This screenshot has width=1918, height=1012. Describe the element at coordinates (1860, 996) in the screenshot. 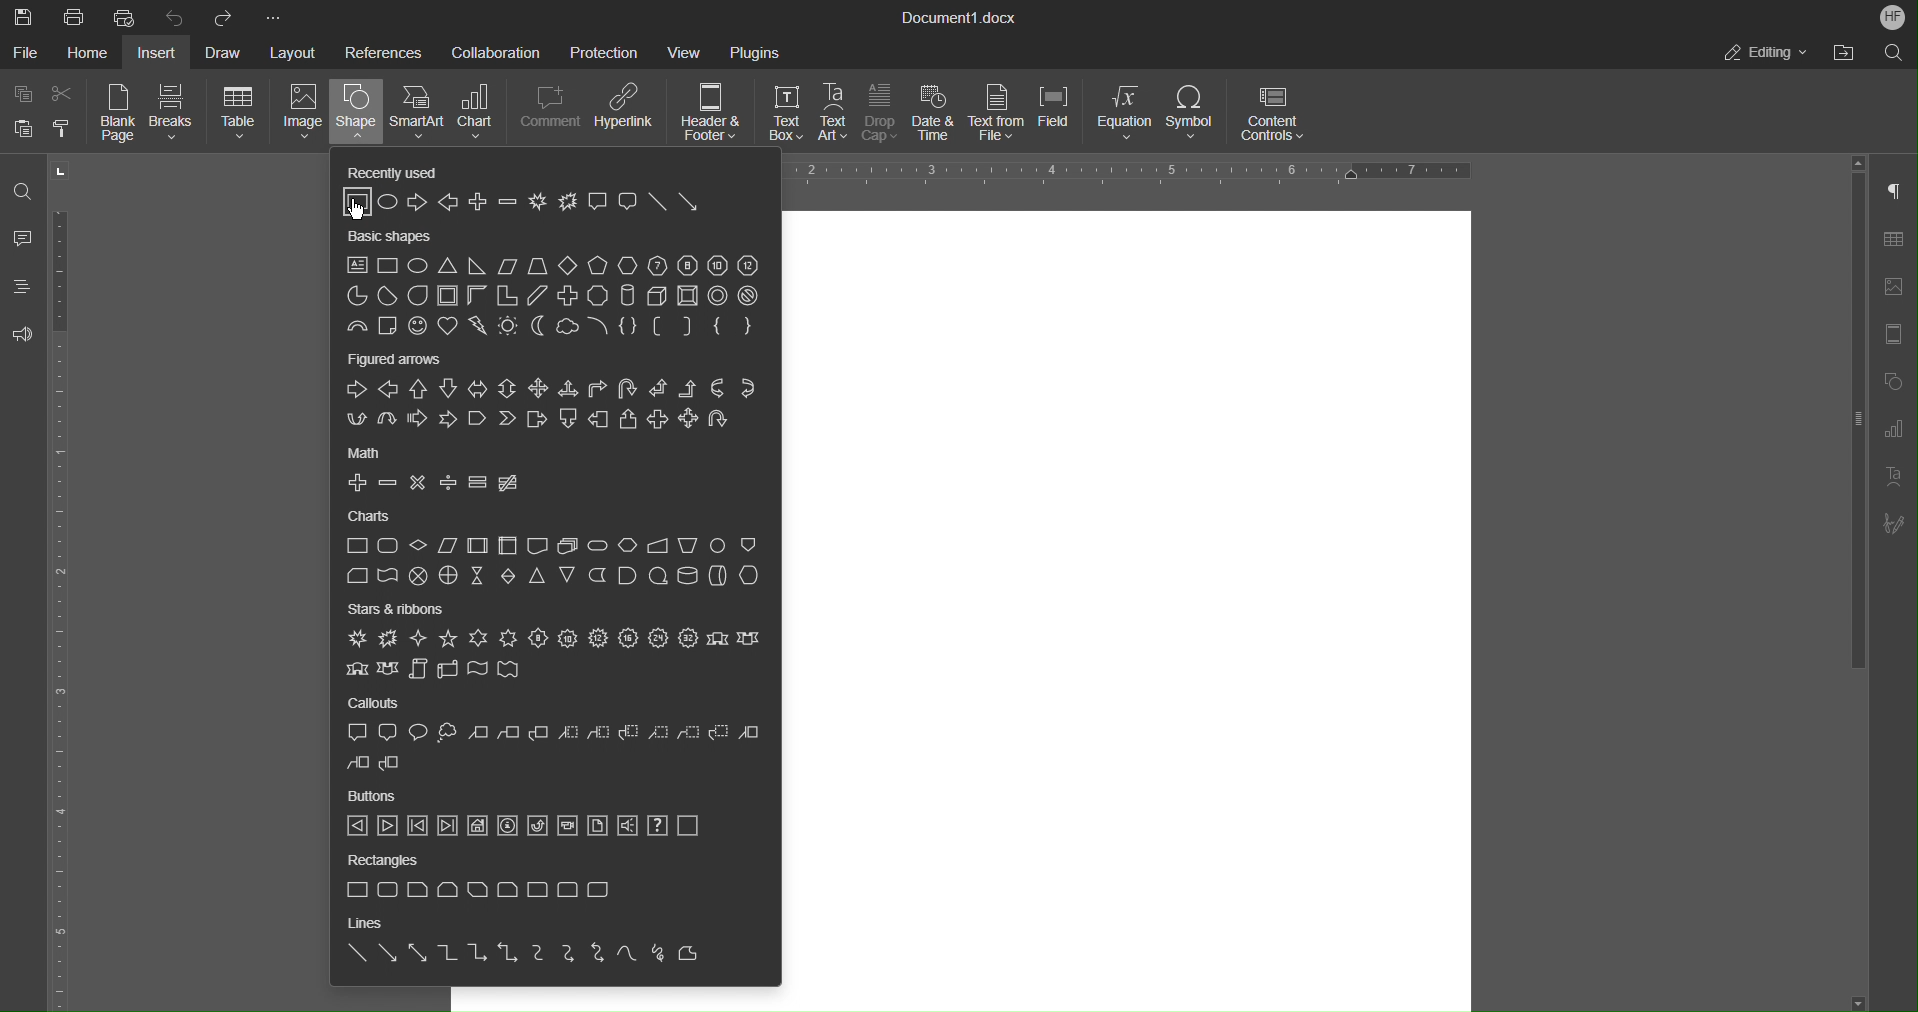

I see `Scroll down` at that location.